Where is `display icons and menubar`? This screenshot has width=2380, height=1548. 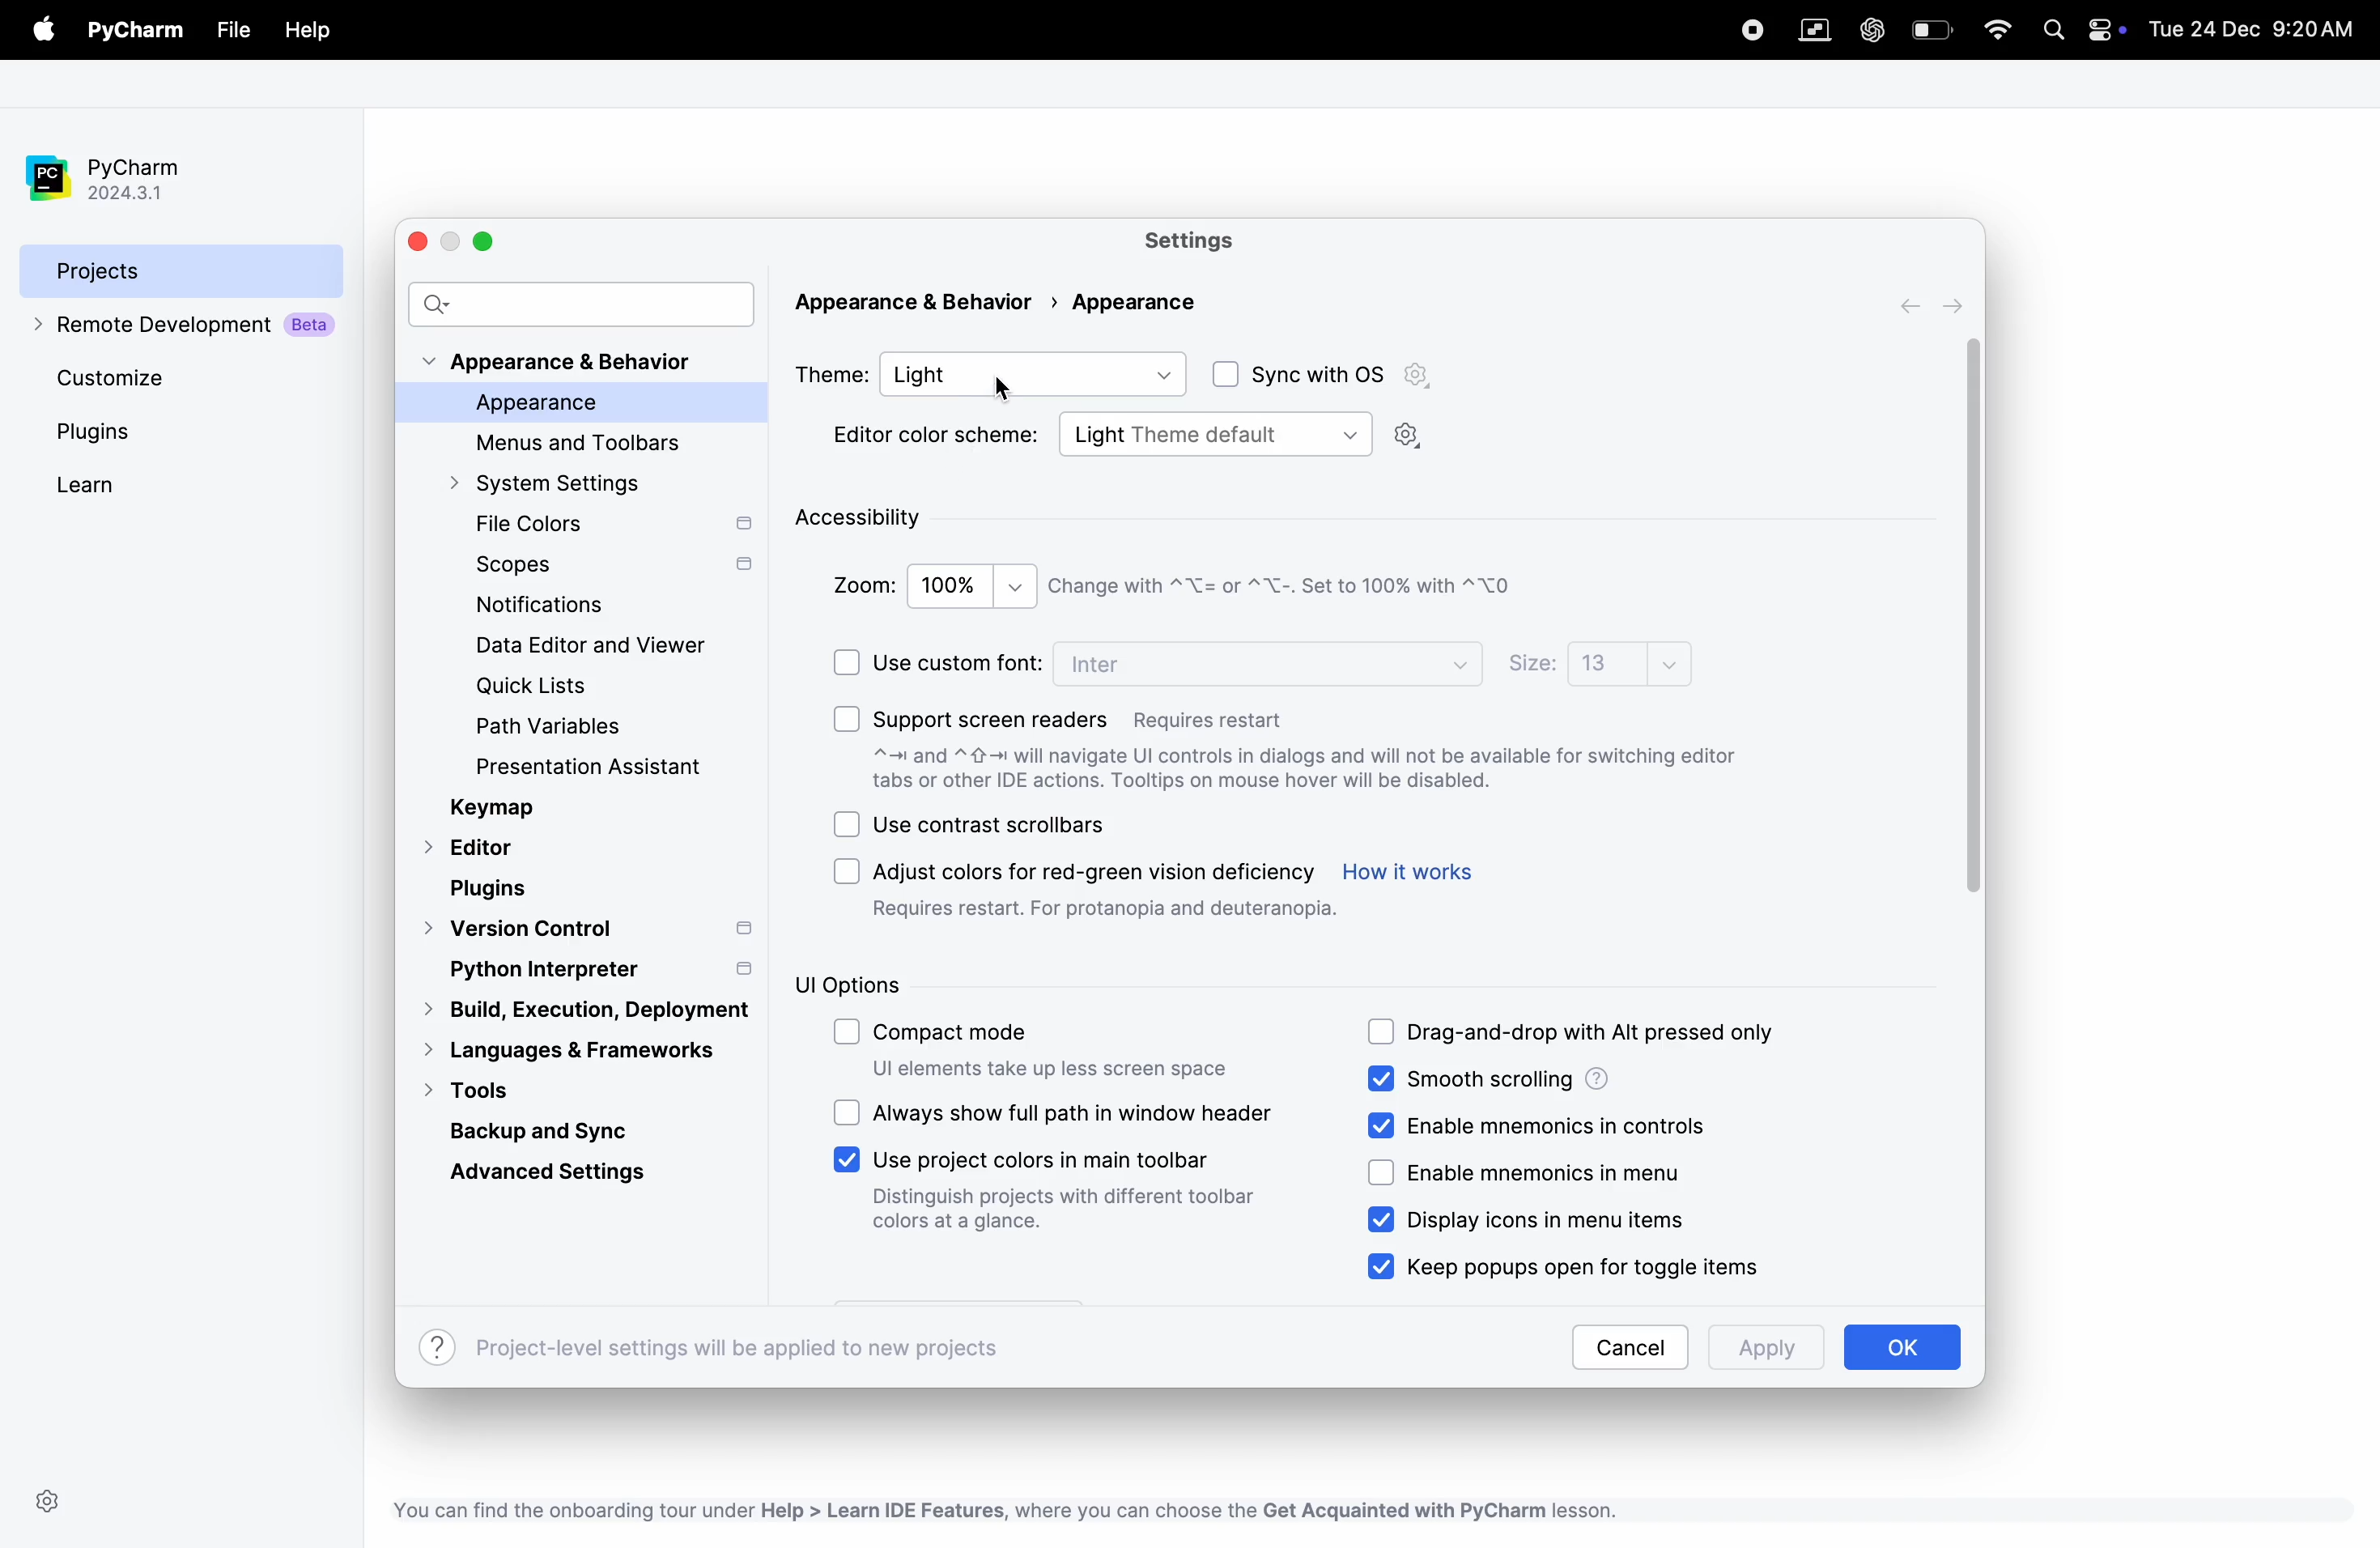 display icons and menubar is located at coordinates (1512, 1220).